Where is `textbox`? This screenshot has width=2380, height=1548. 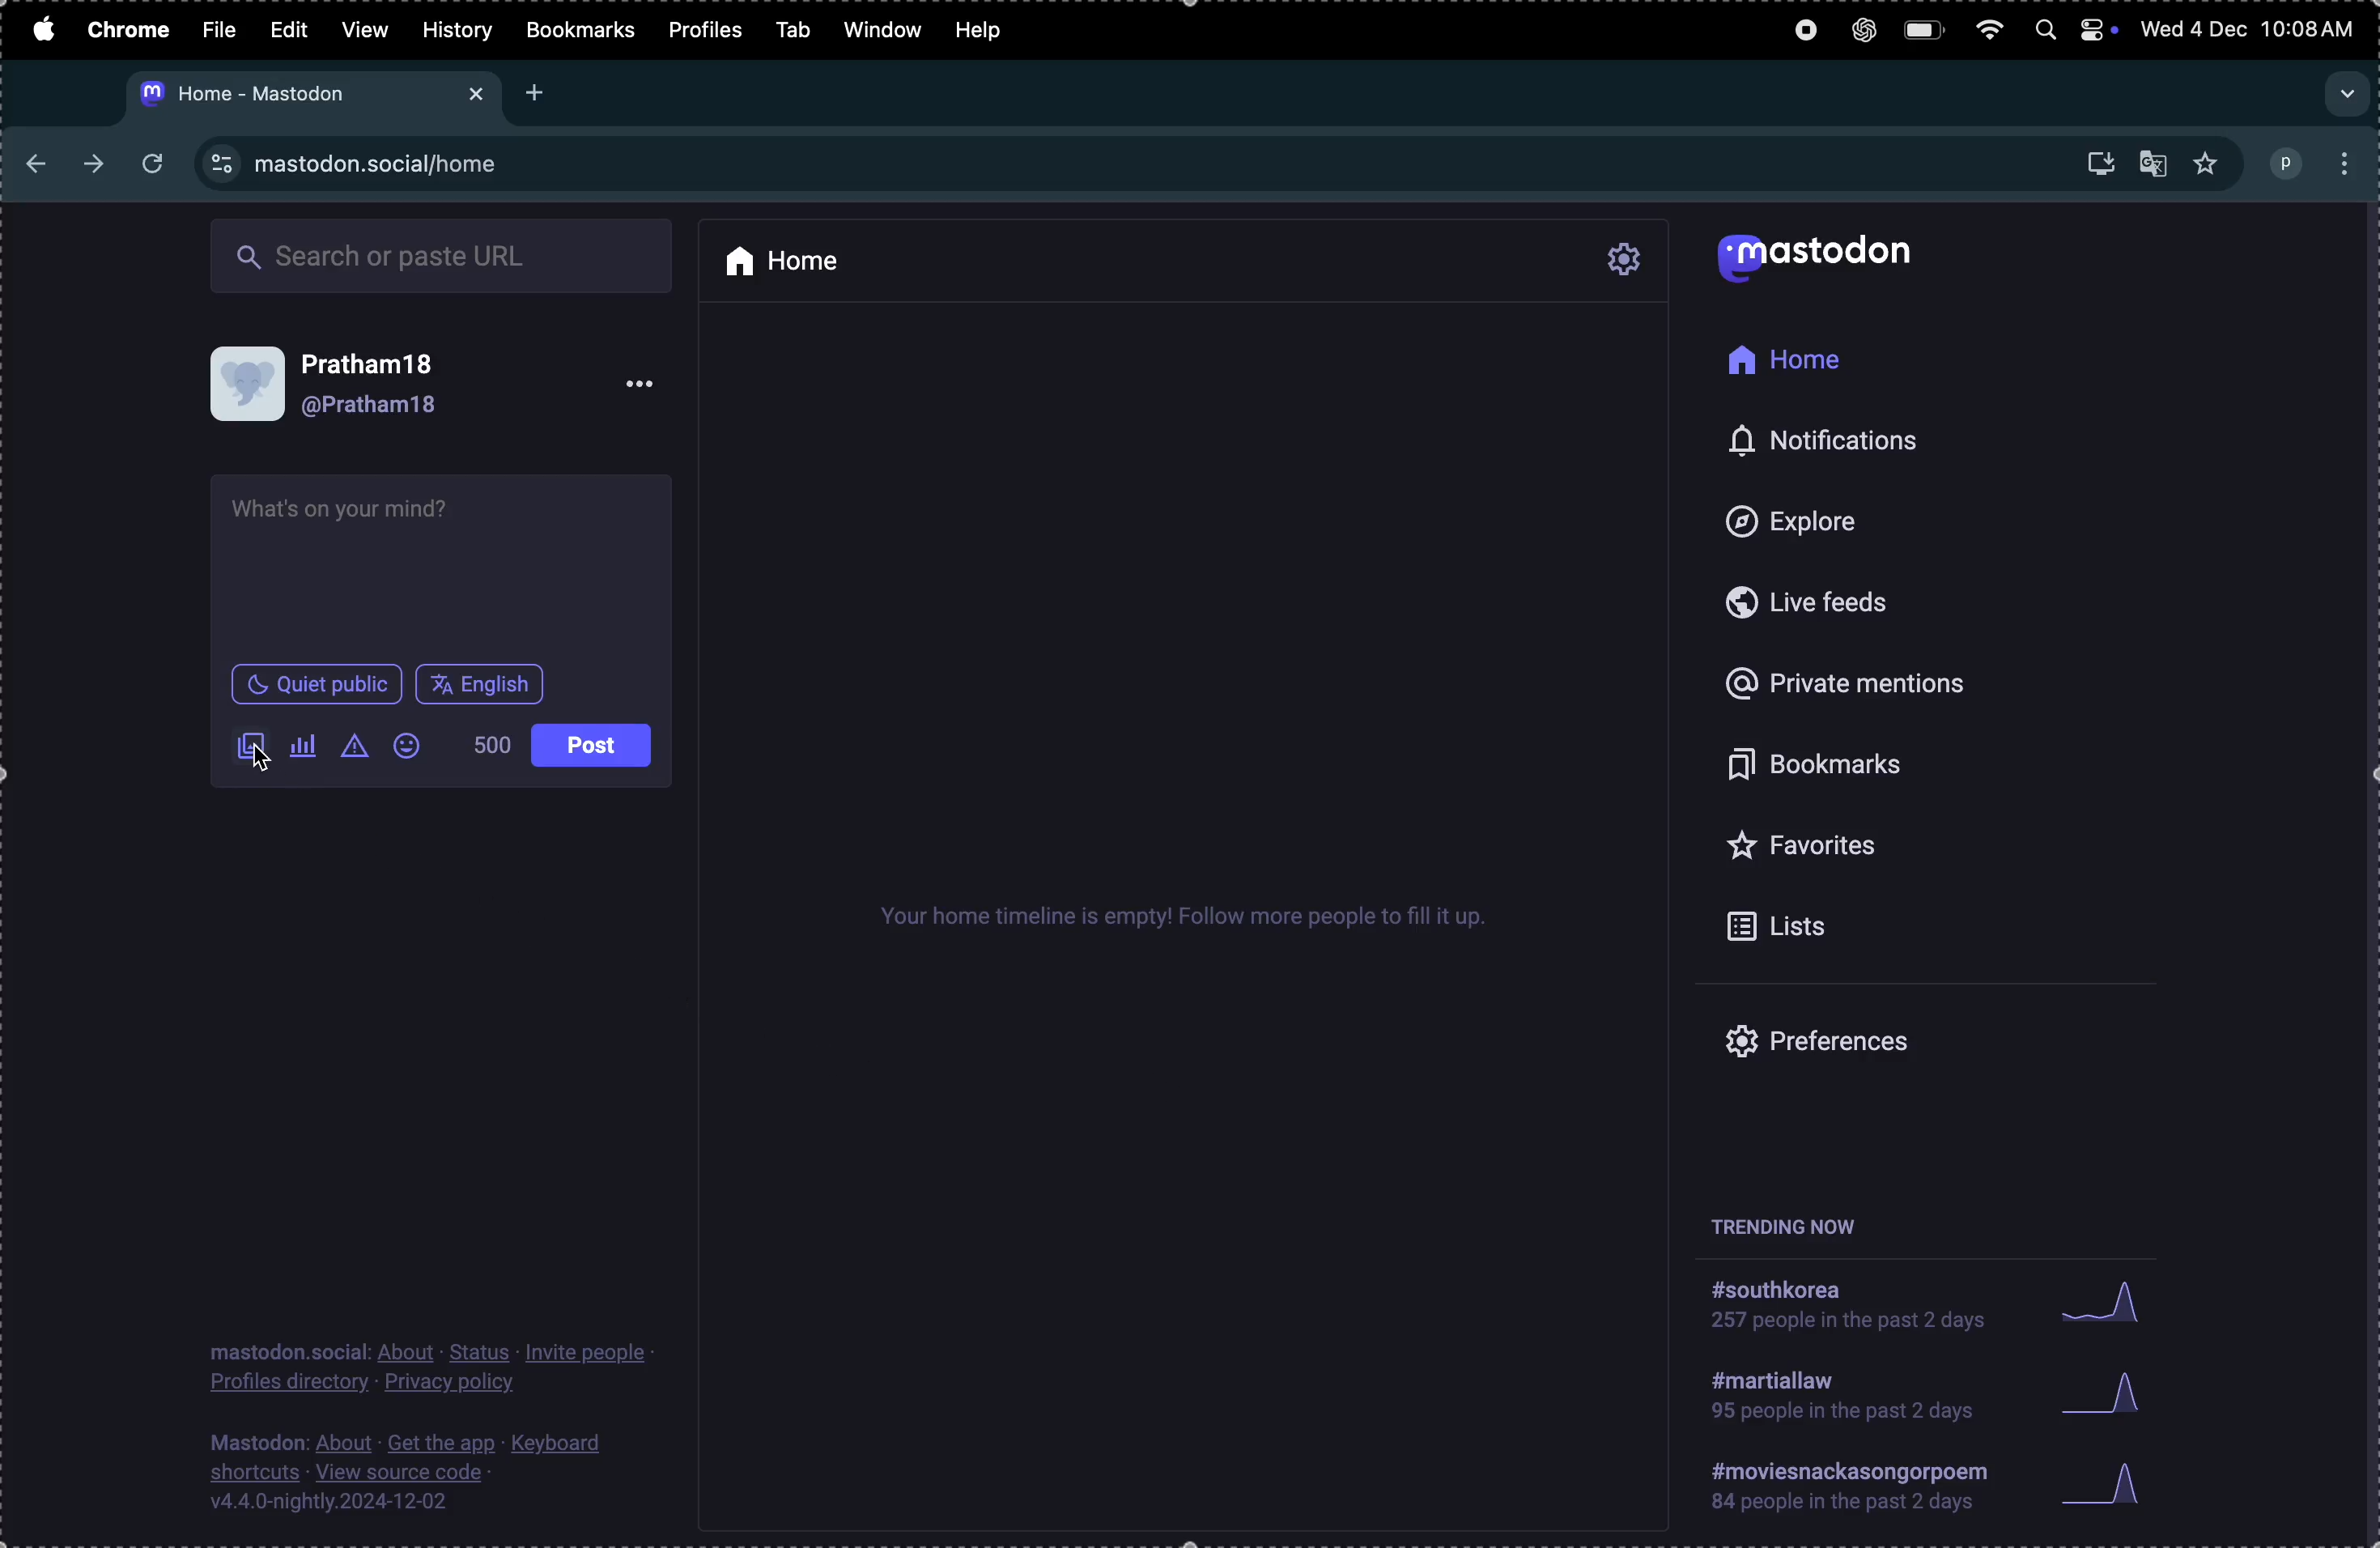
textbox is located at coordinates (442, 571).